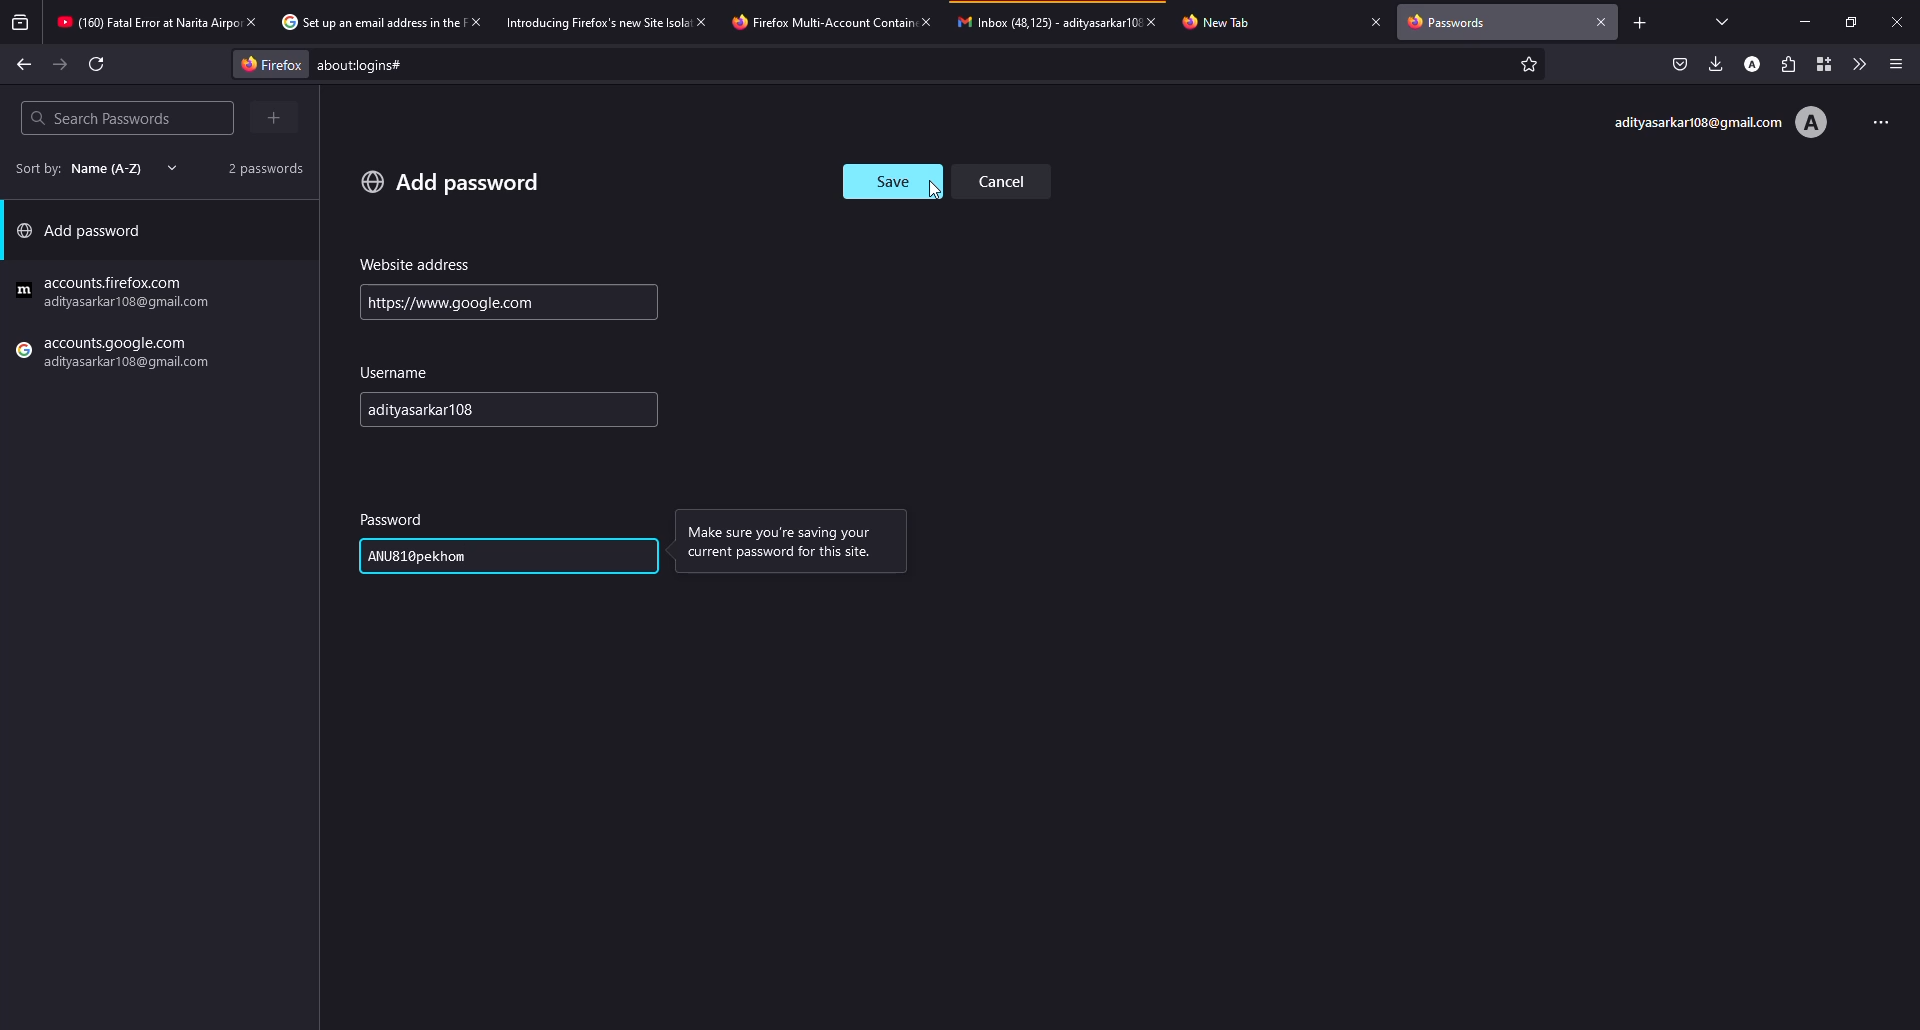 The image size is (1920, 1030). Describe the element at coordinates (925, 21) in the screenshot. I see `close` at that location.